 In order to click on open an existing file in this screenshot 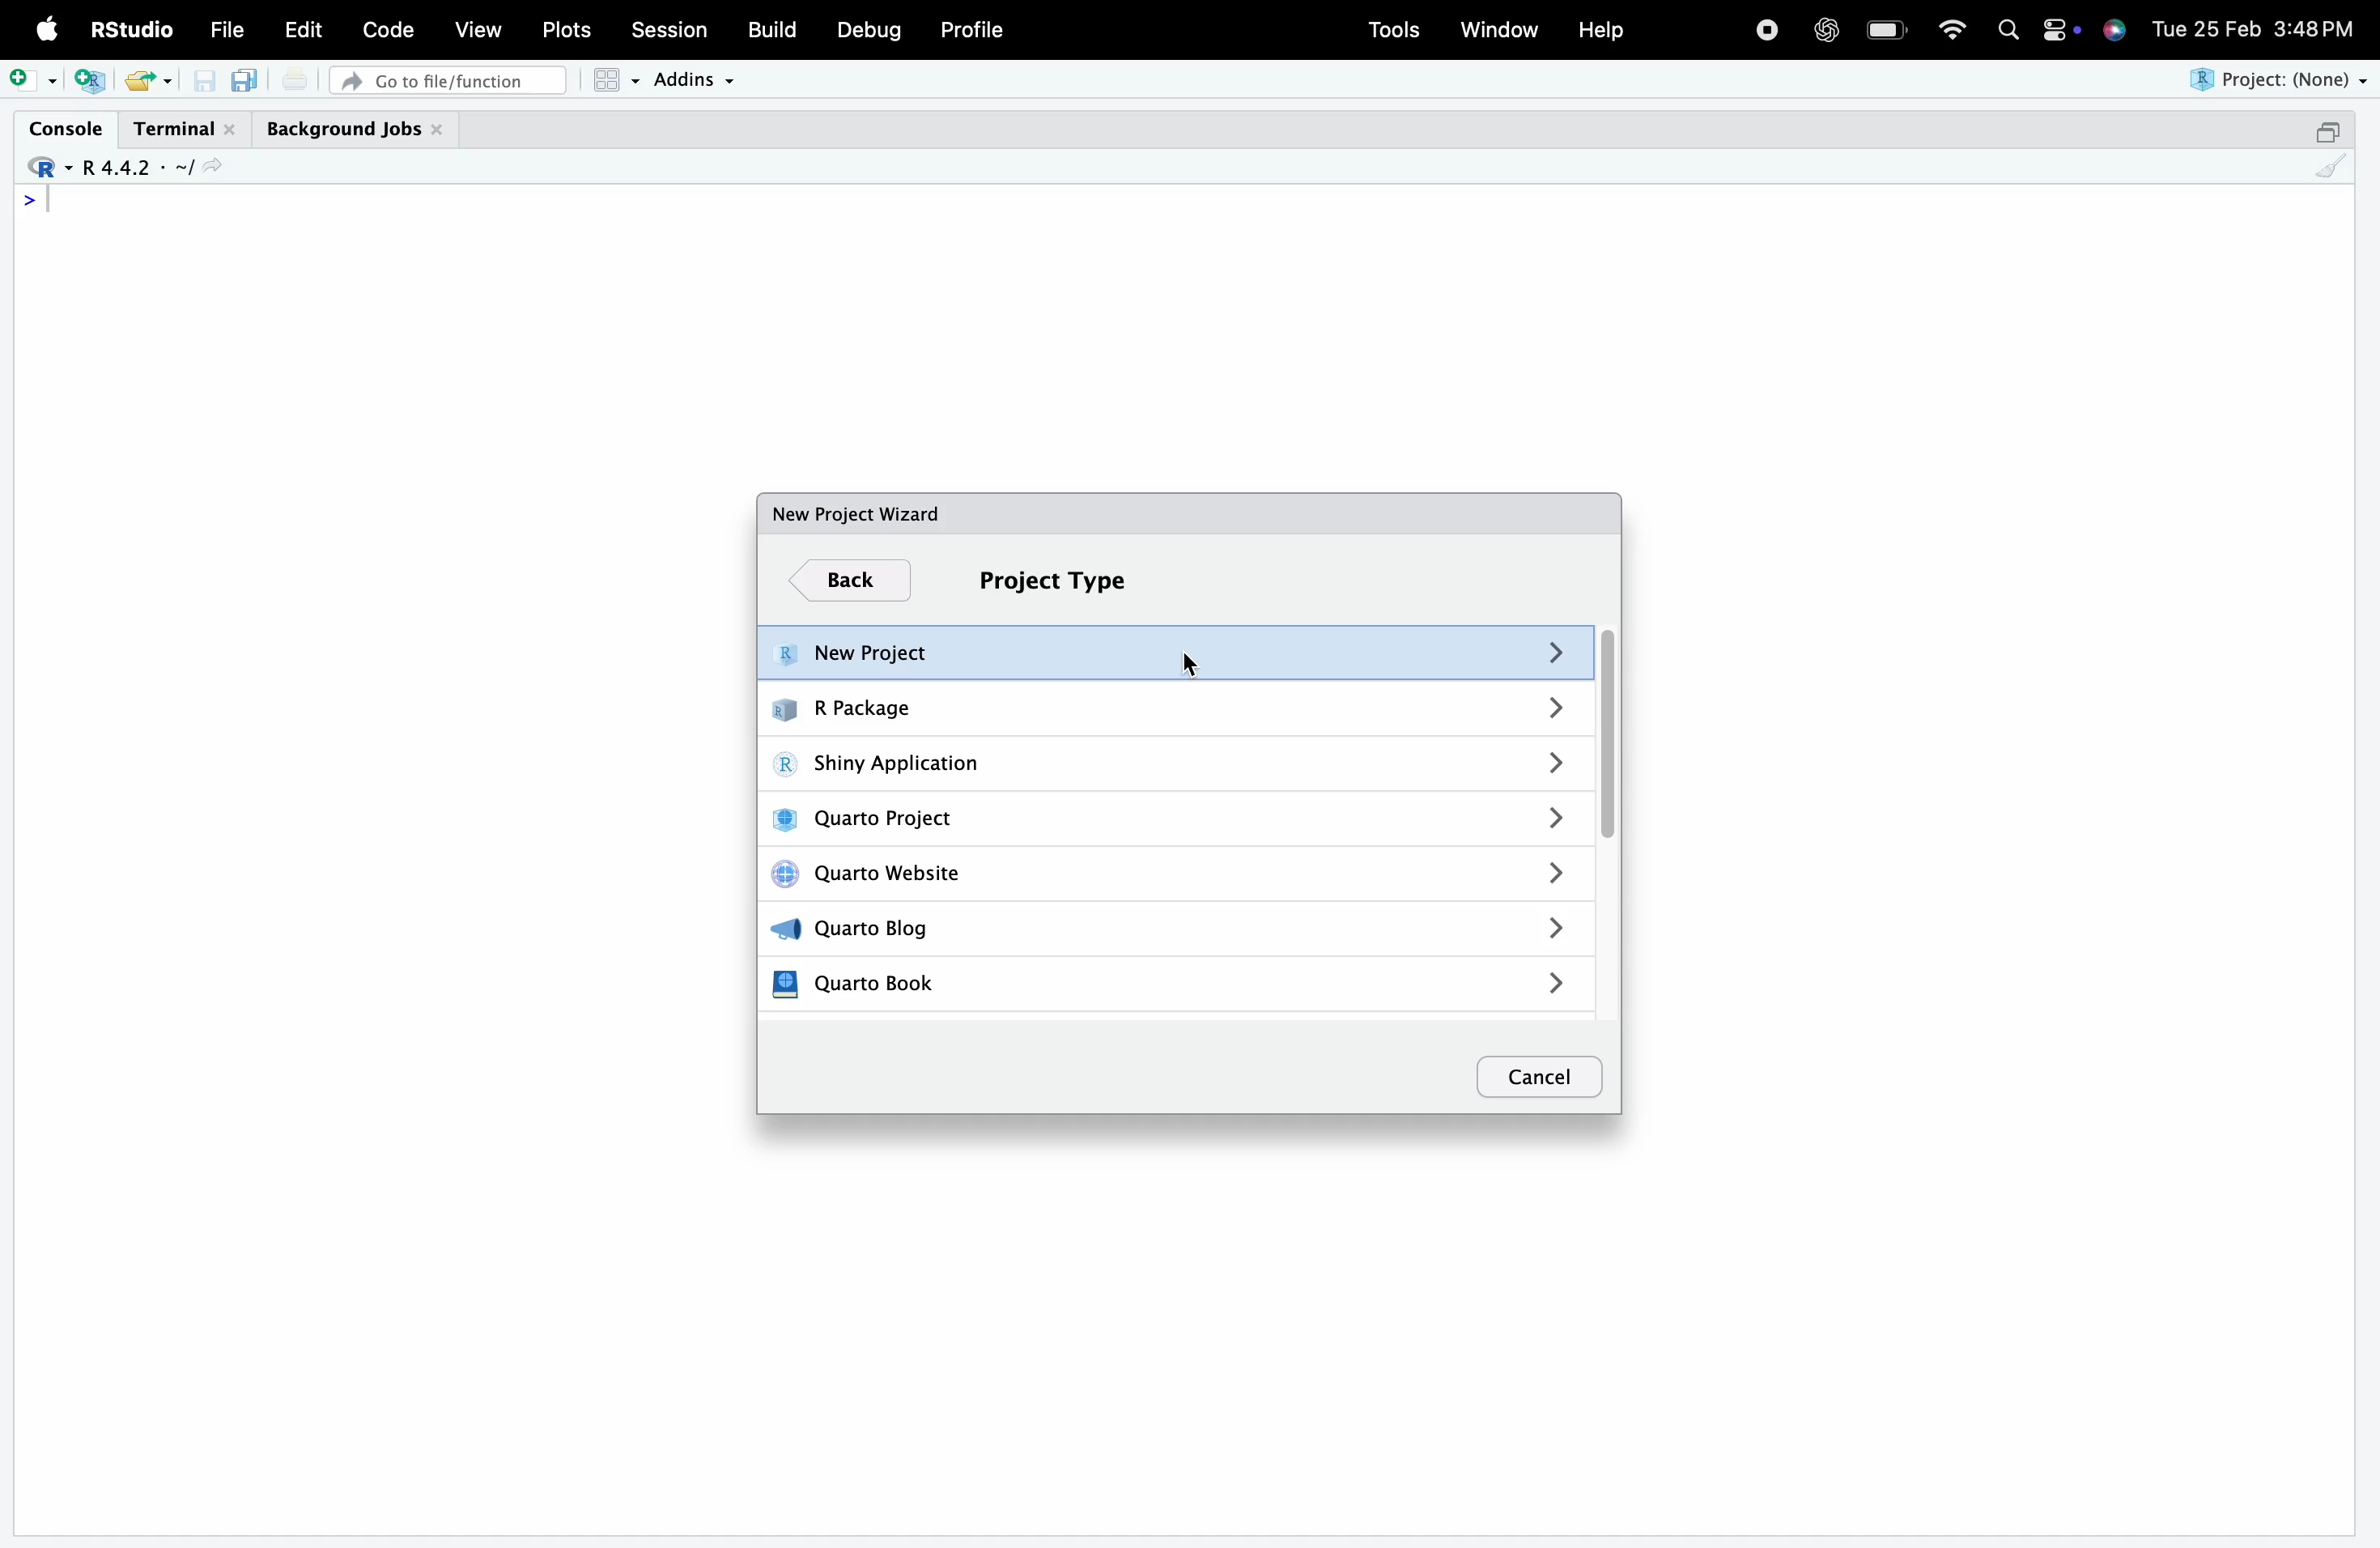, I will do `click(137, 81)`.